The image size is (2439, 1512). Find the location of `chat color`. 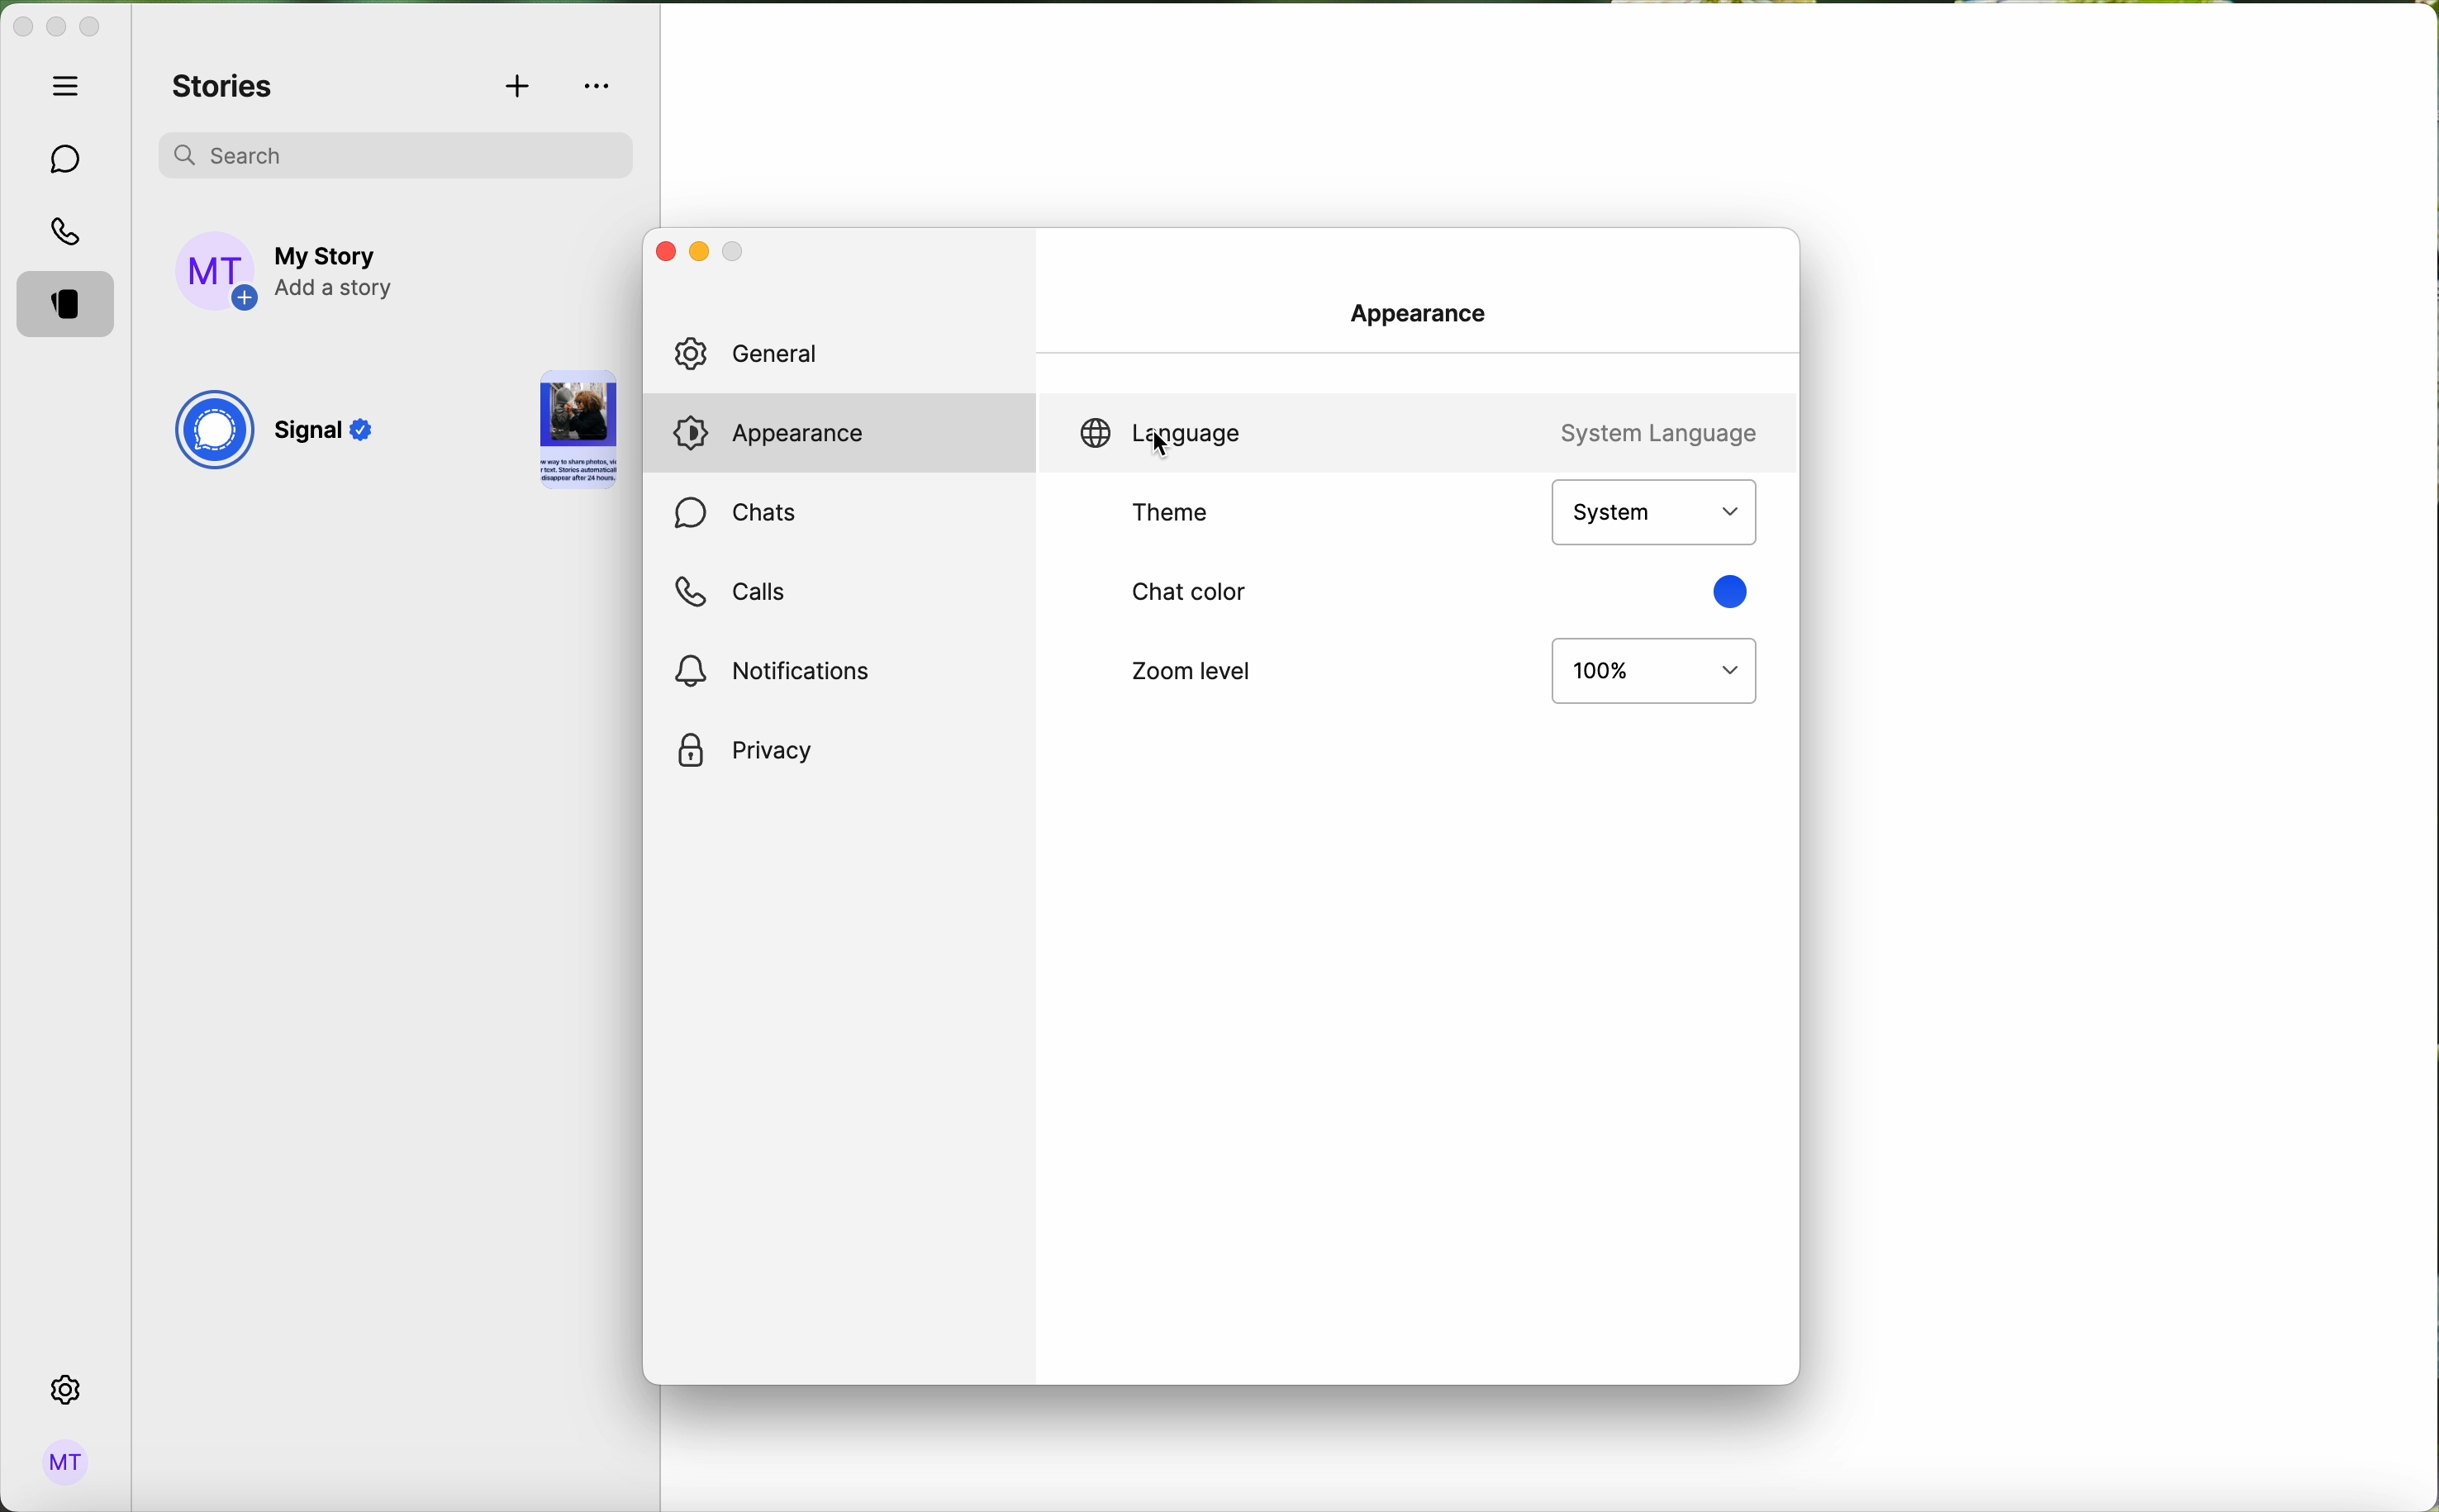

chat color is located at coordinates (1190, 591).